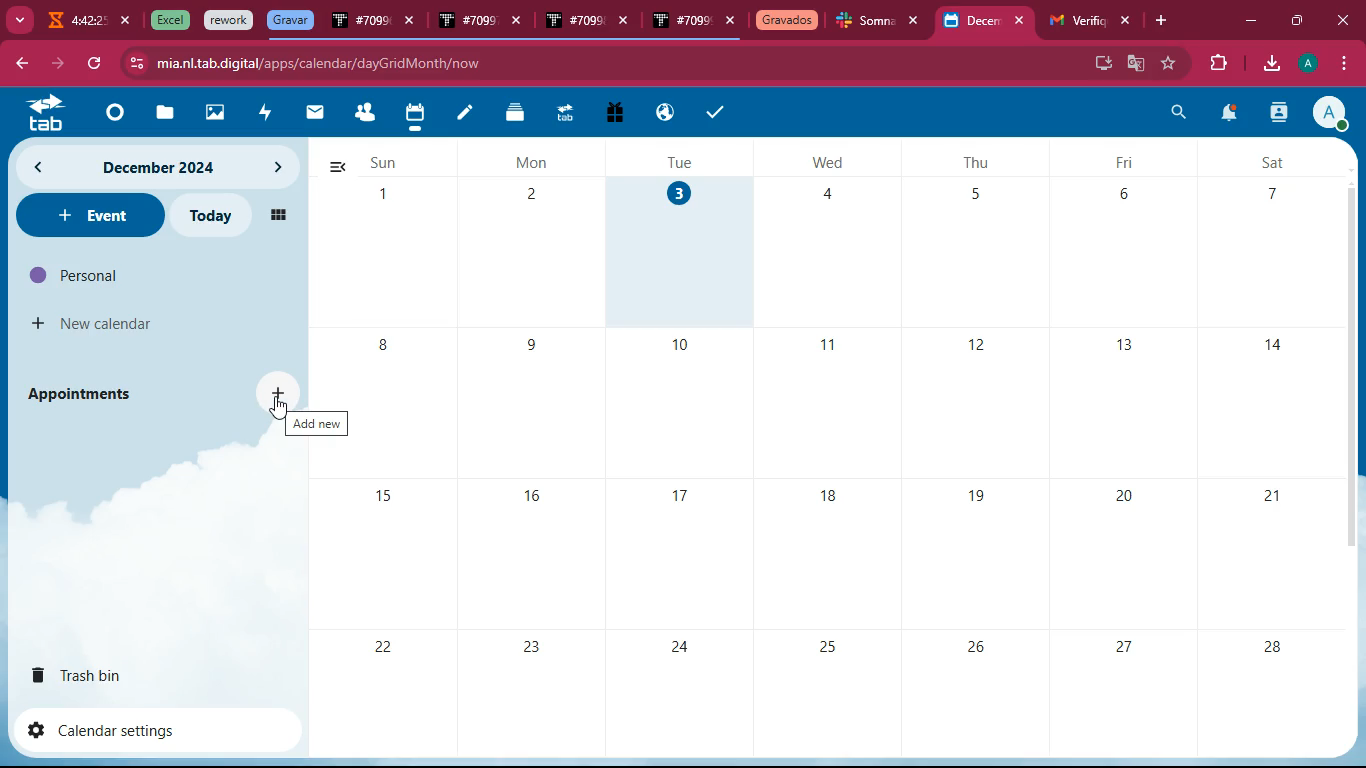 The height and width of the screenshot is (768, 1366). Describe the element at coordinates (74, 23) in the screenshot. I see `tab` at that location.